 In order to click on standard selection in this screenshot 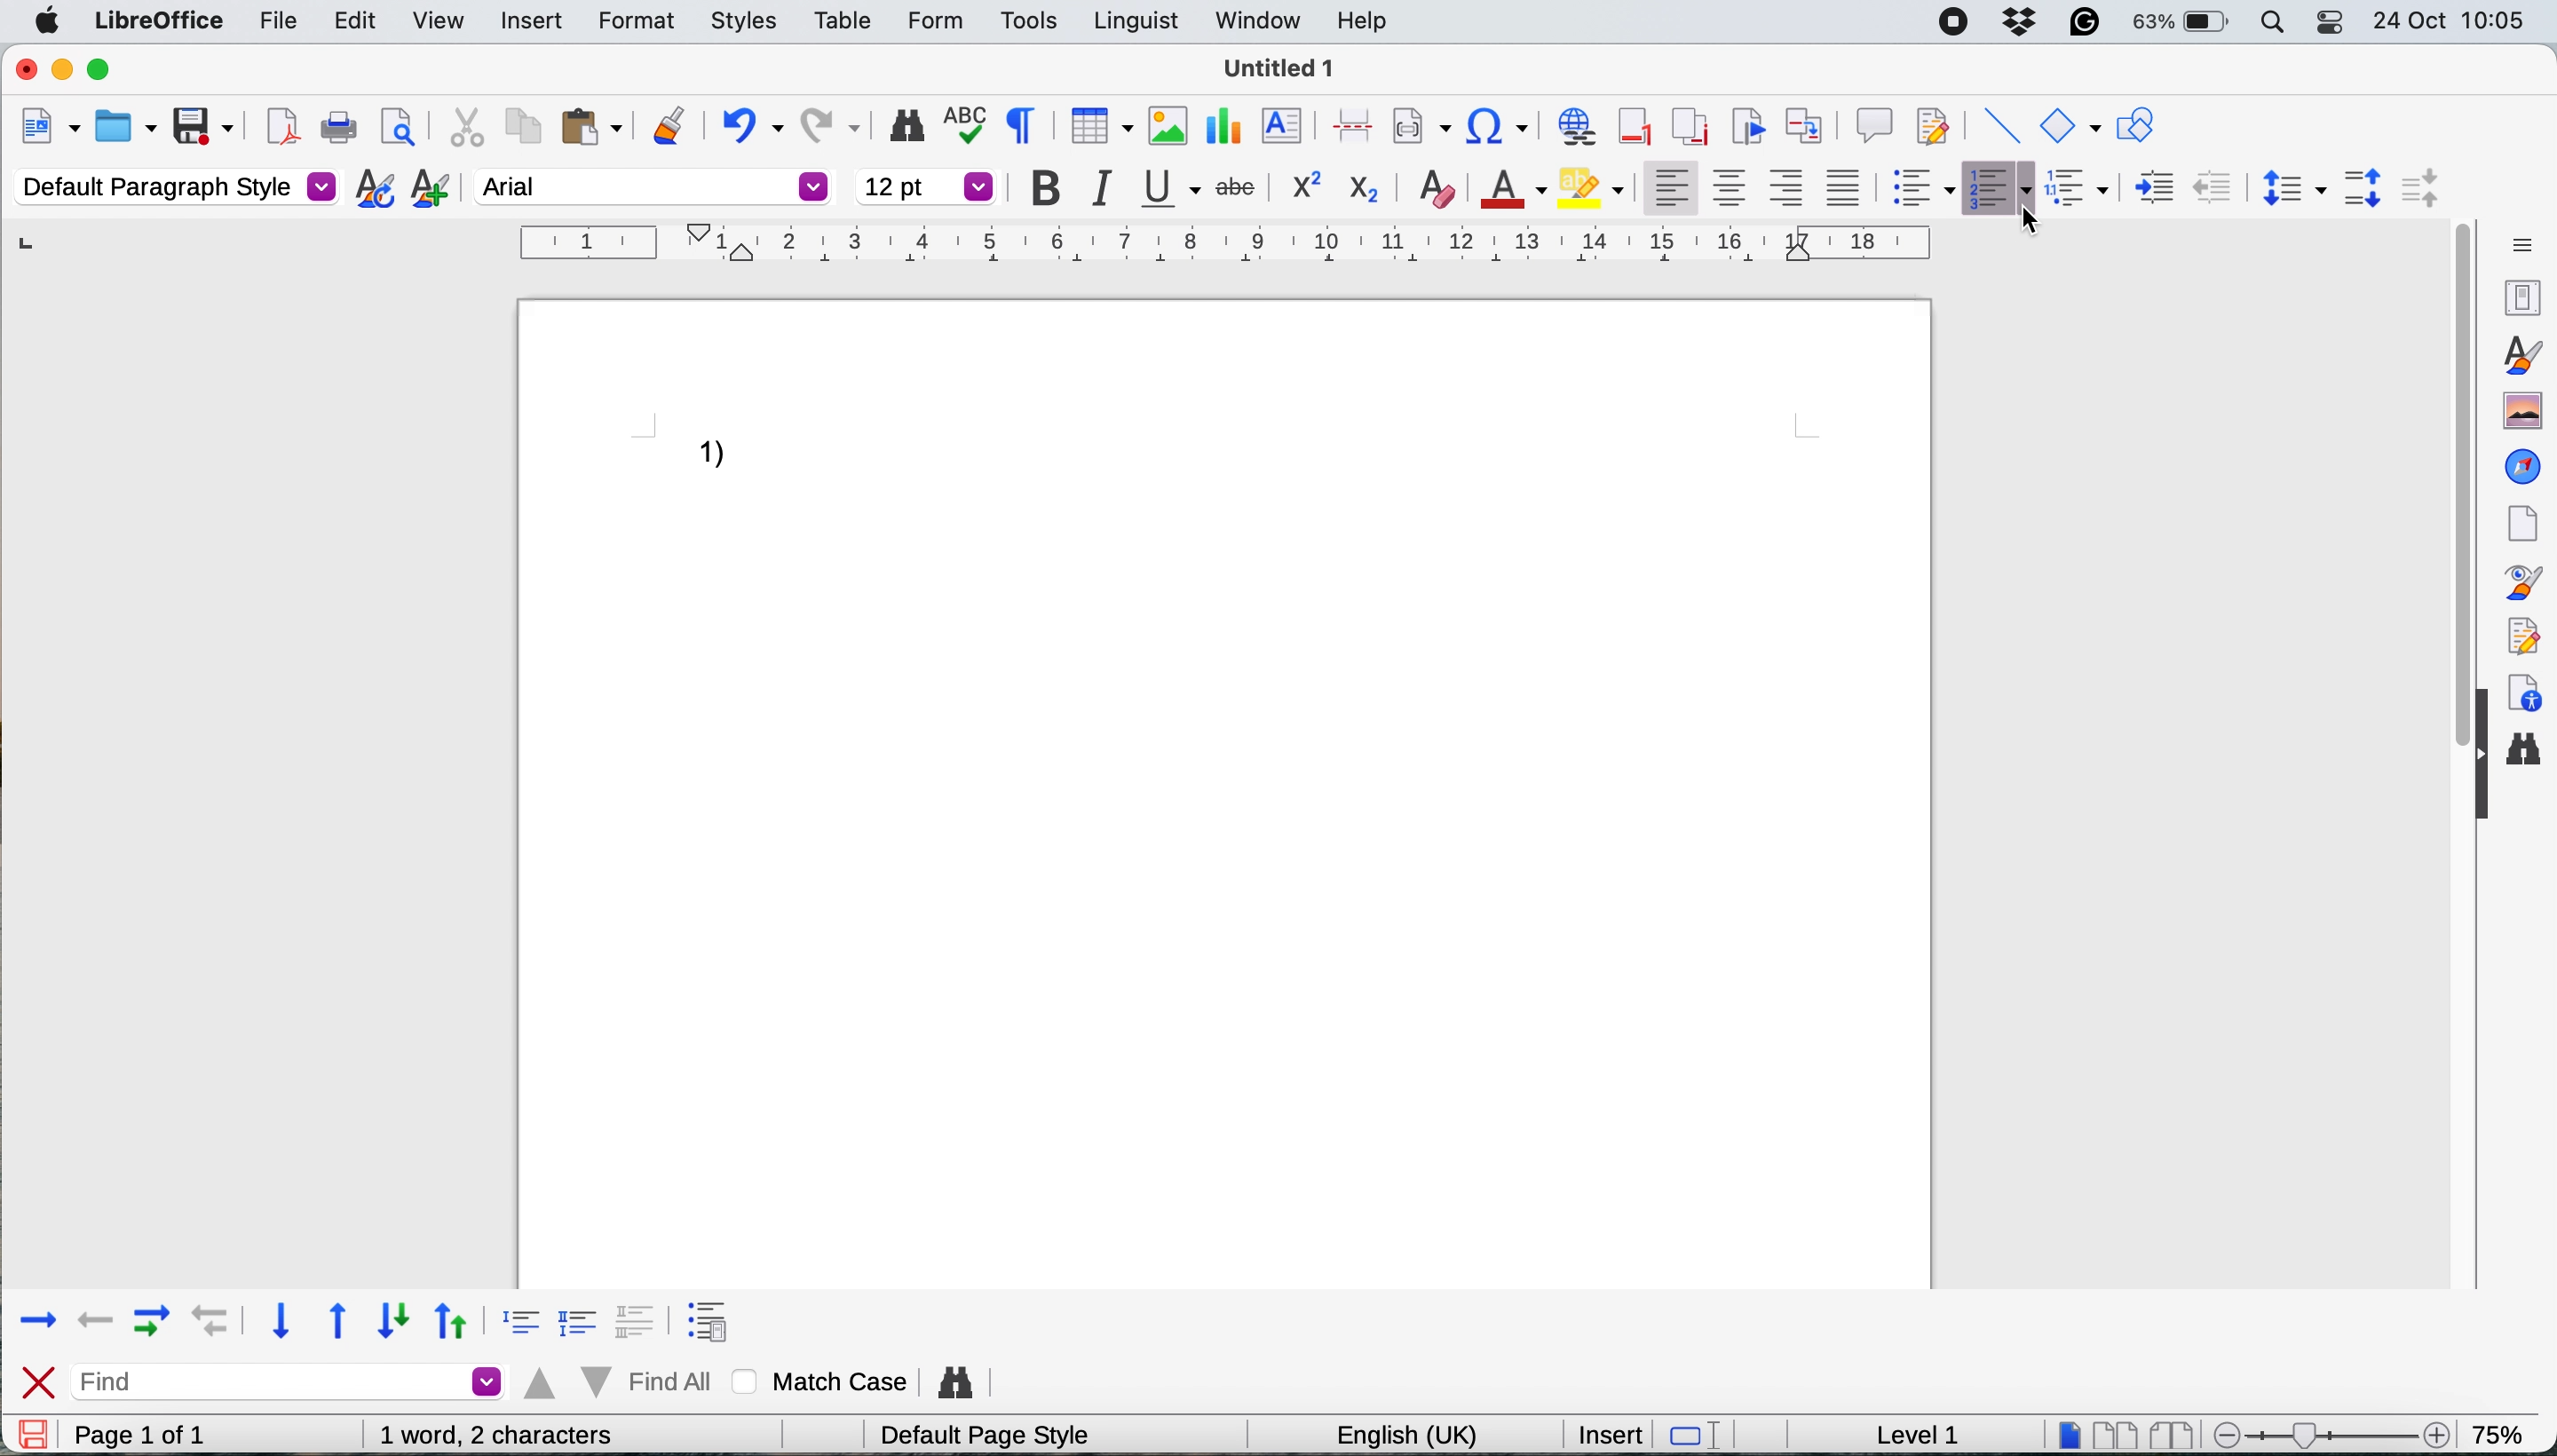, I will do `click(1707, 1434)`.